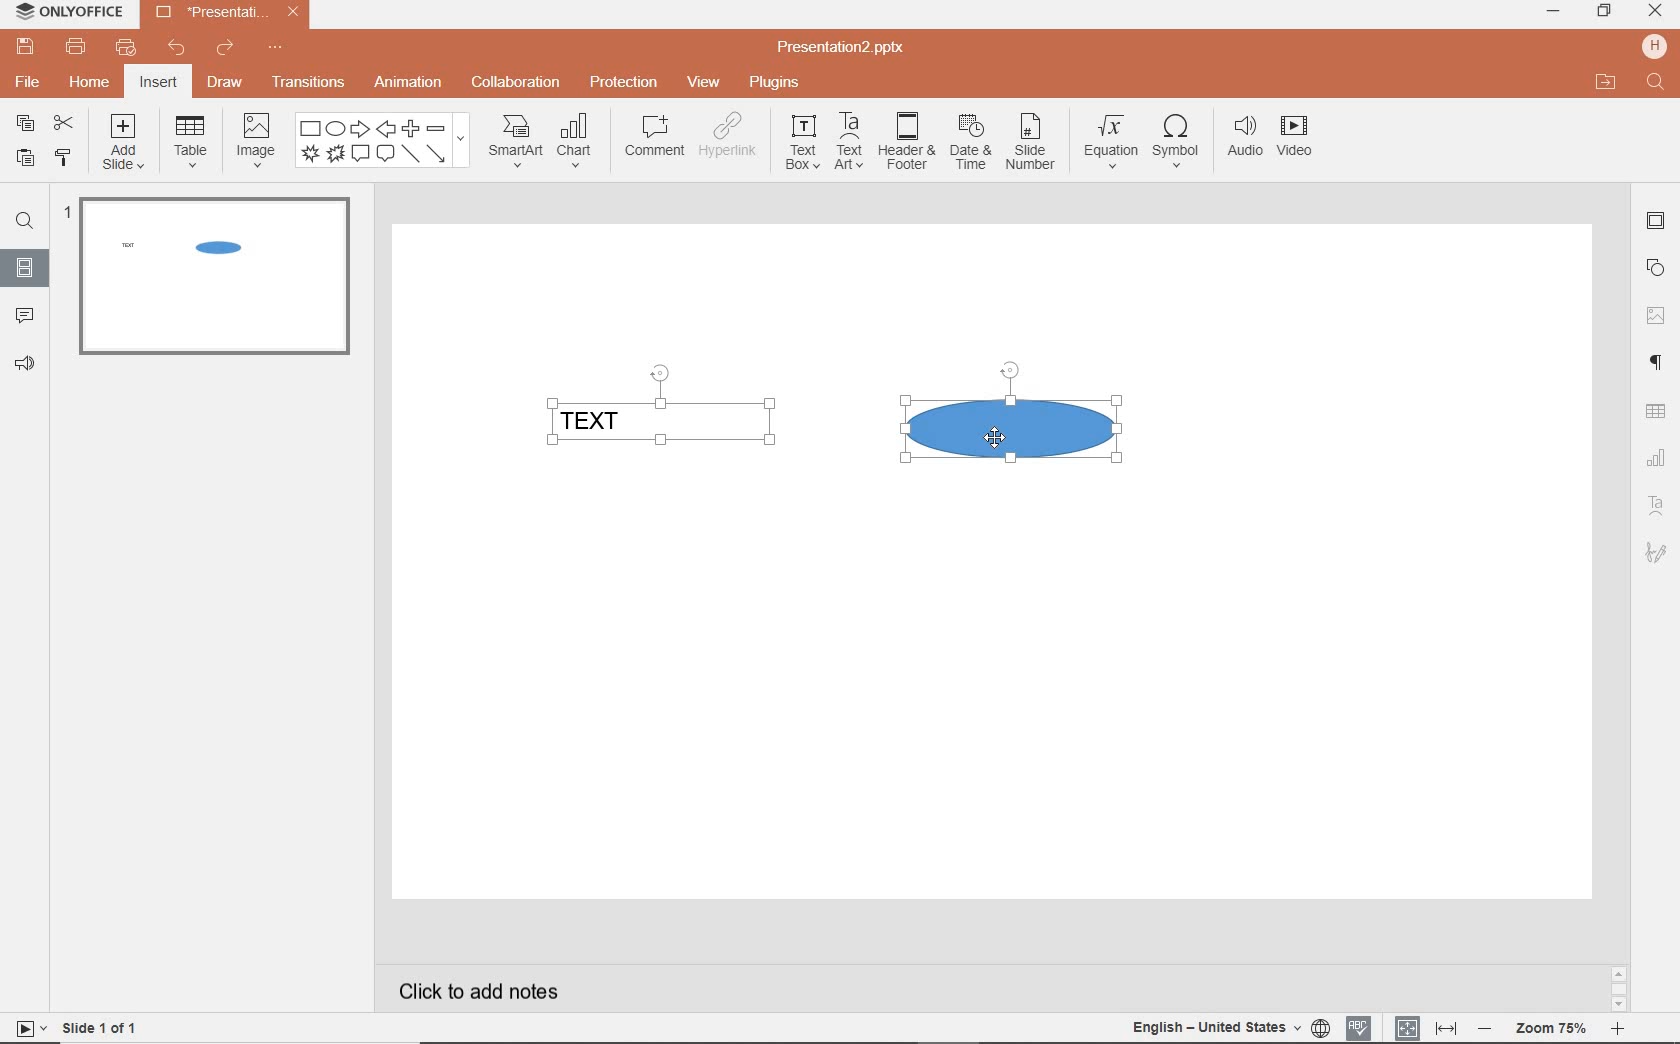 The image size is (1680, 1044). Describe the element at coordinates (188, 142) in the screenshot. I see `table` at that location.